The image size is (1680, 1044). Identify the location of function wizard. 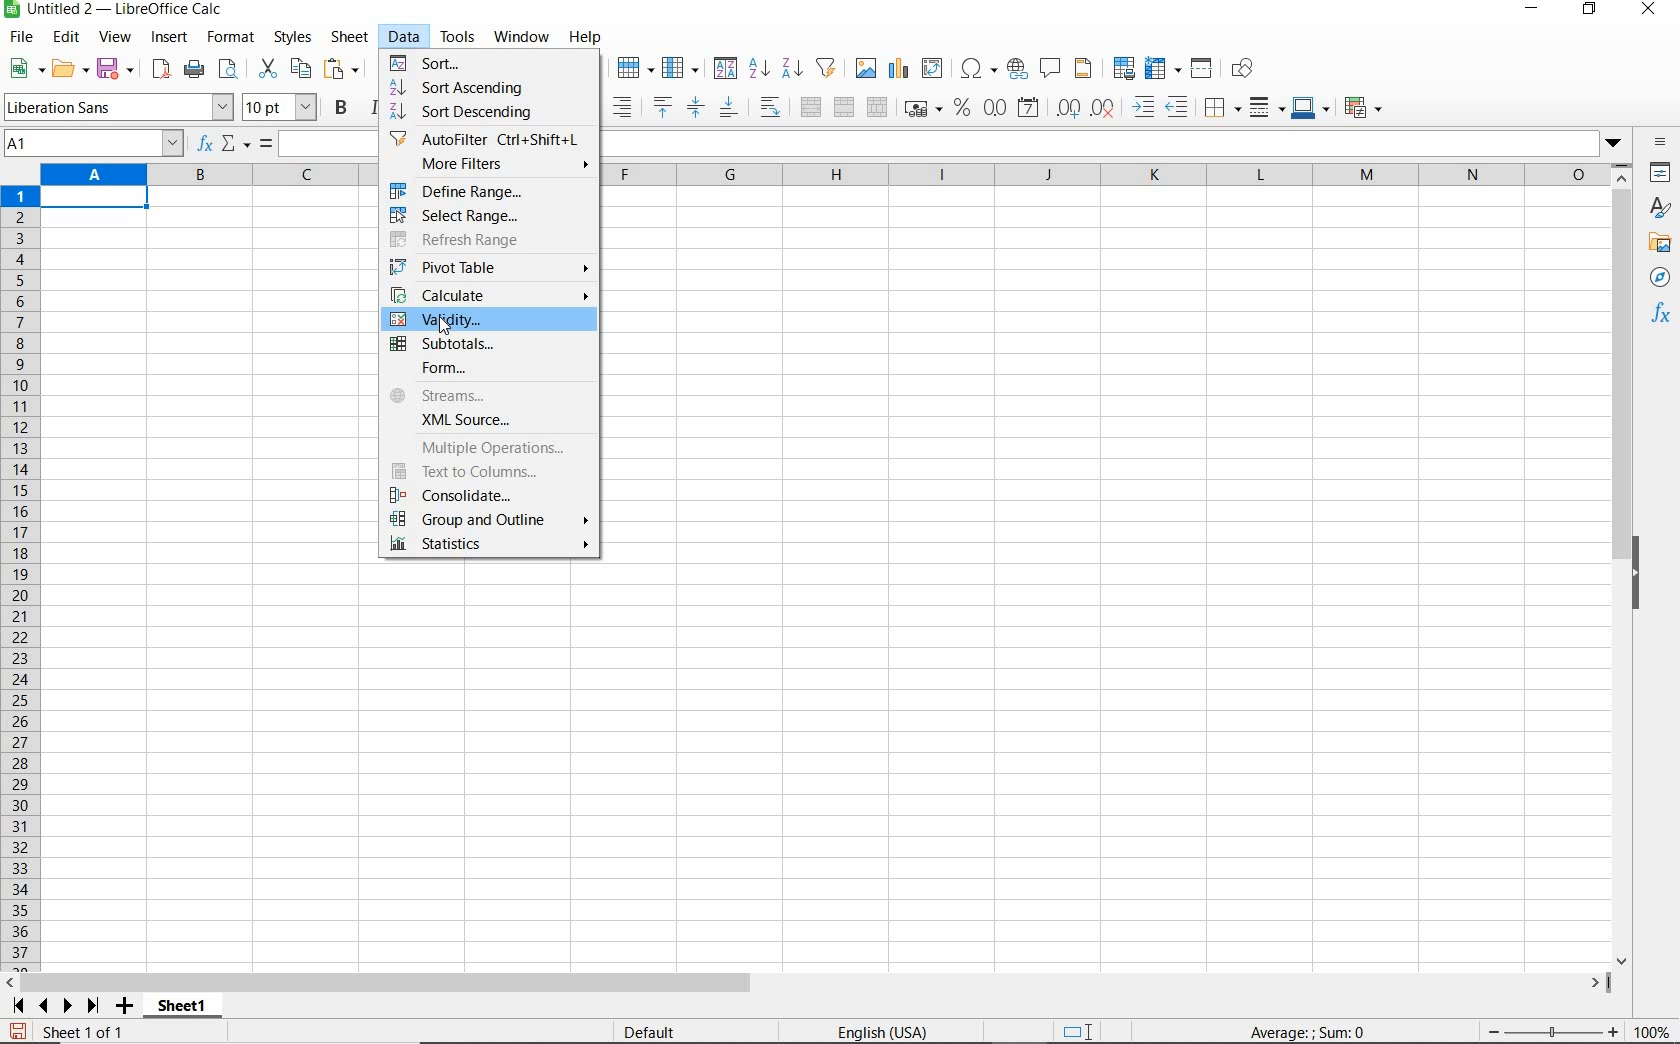
(202, 144).